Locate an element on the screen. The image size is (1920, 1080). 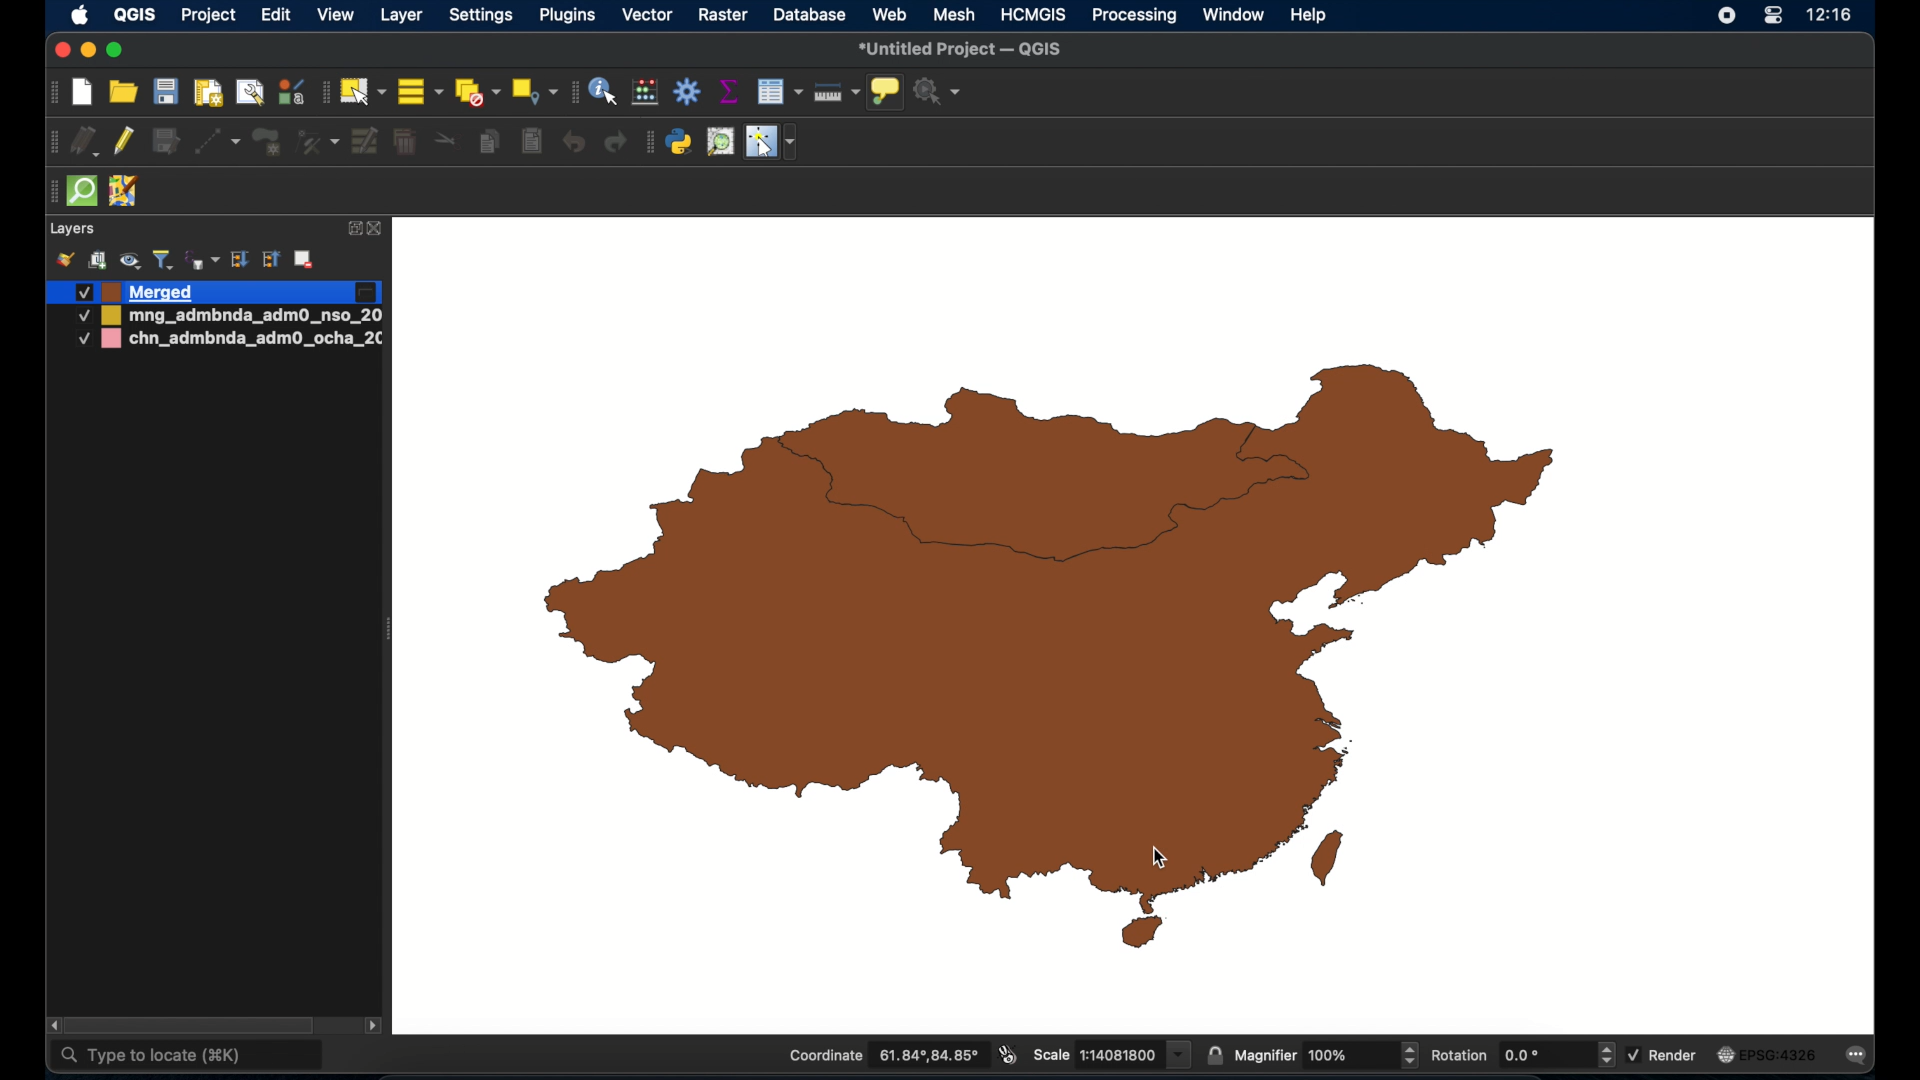
plugins is located at coordinates (571, 15).